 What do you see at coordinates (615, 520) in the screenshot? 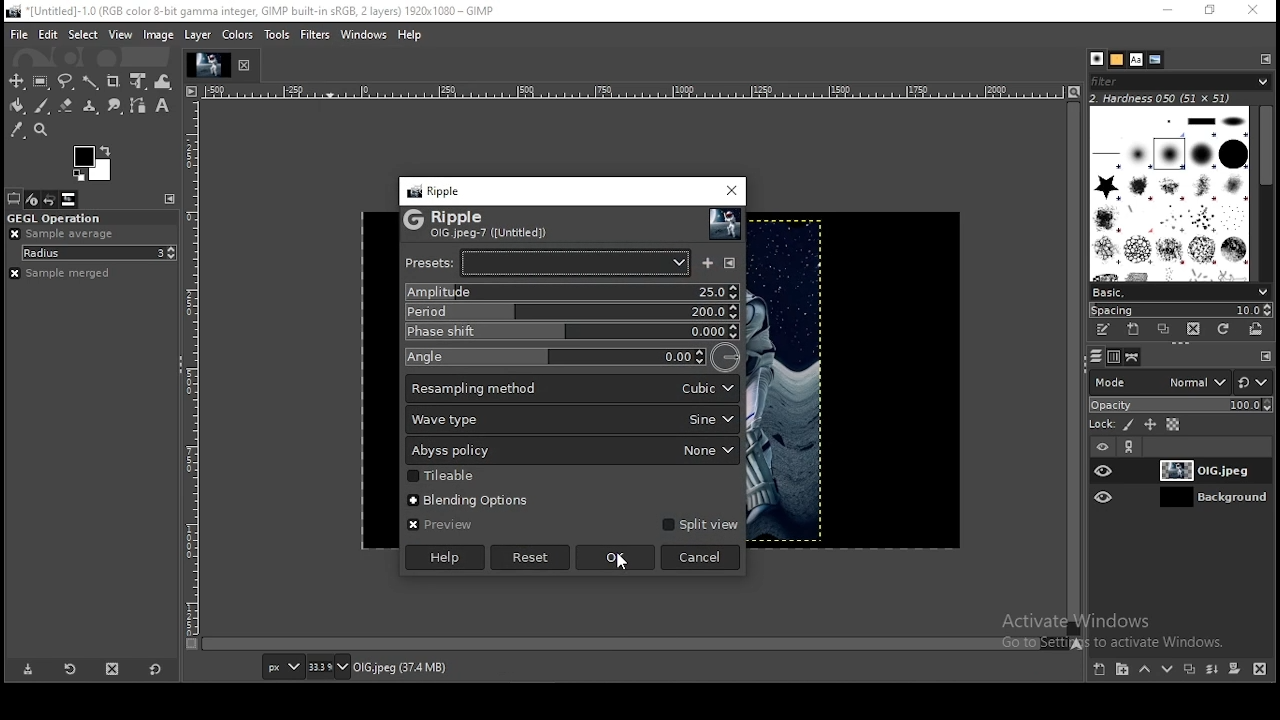
I see `waves` at bounding box center [615, 520].